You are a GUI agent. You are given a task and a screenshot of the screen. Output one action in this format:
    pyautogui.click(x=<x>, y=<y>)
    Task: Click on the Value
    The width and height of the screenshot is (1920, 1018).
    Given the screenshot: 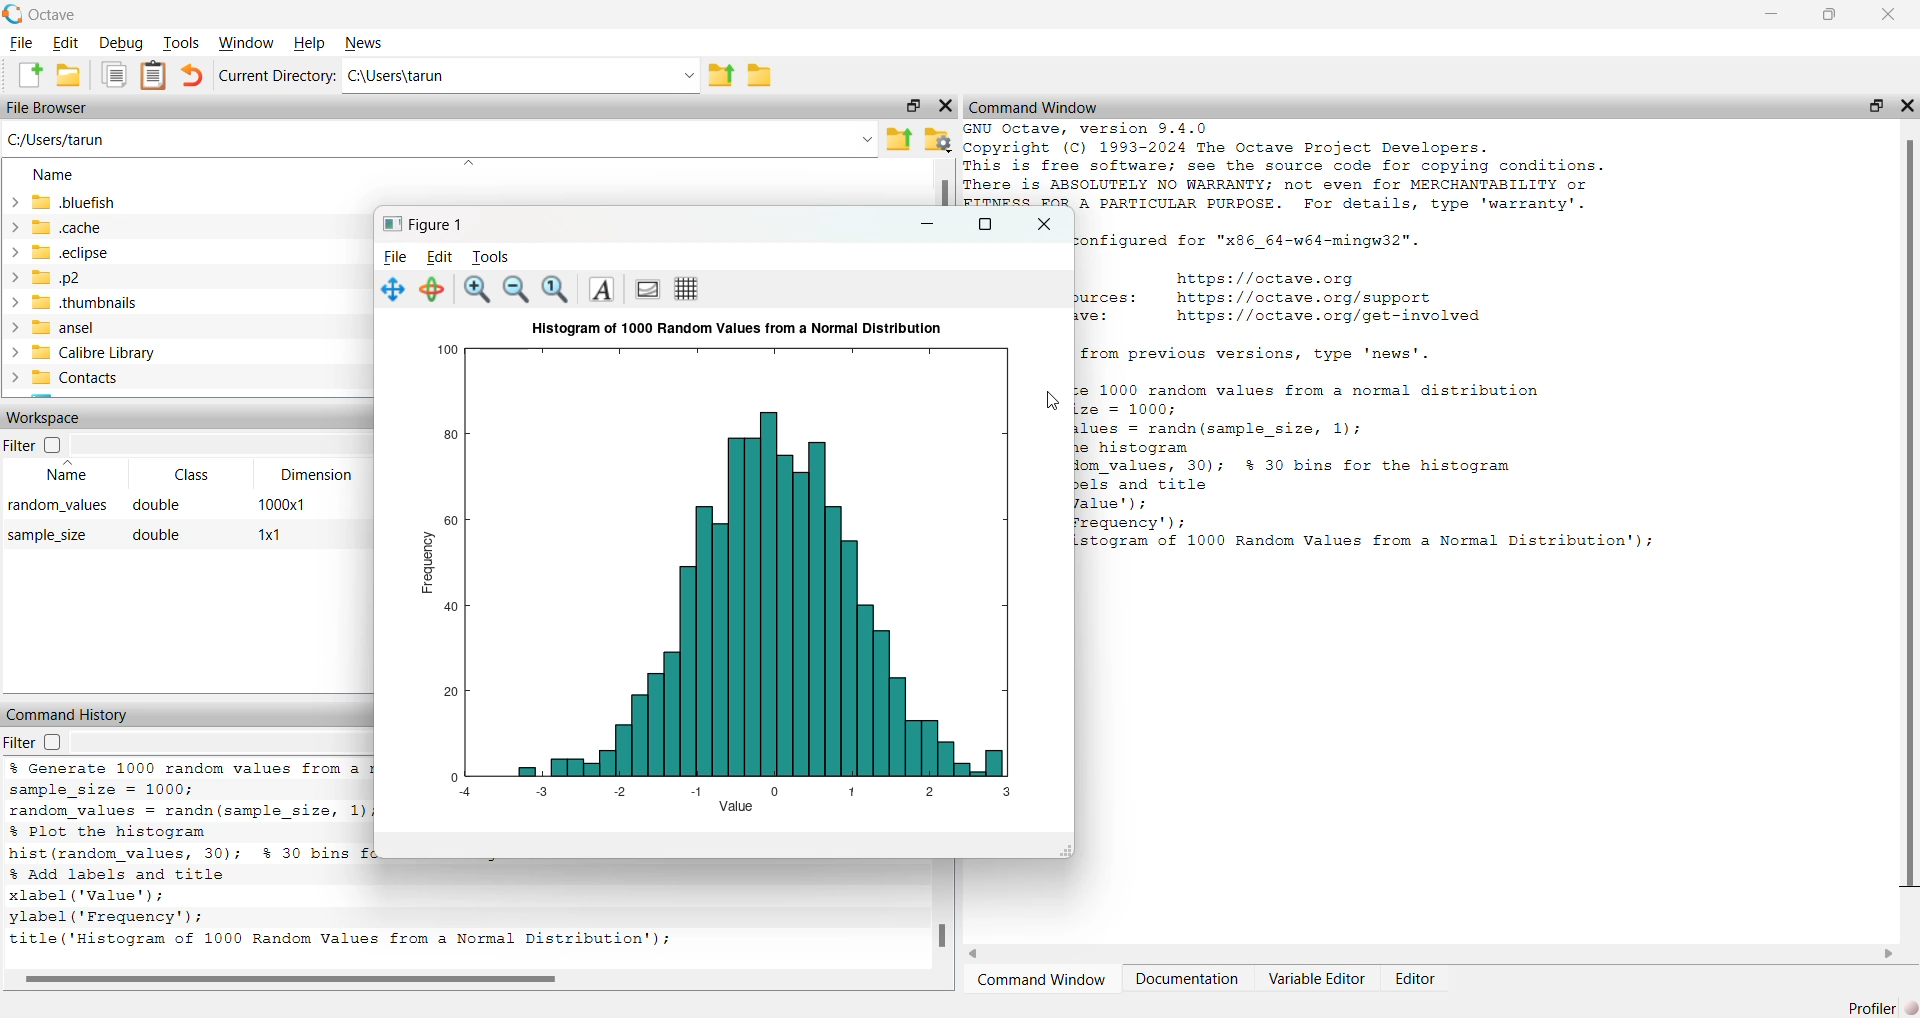 What is the action you would take?
    pyautogui.click(x=736, y=805)
    